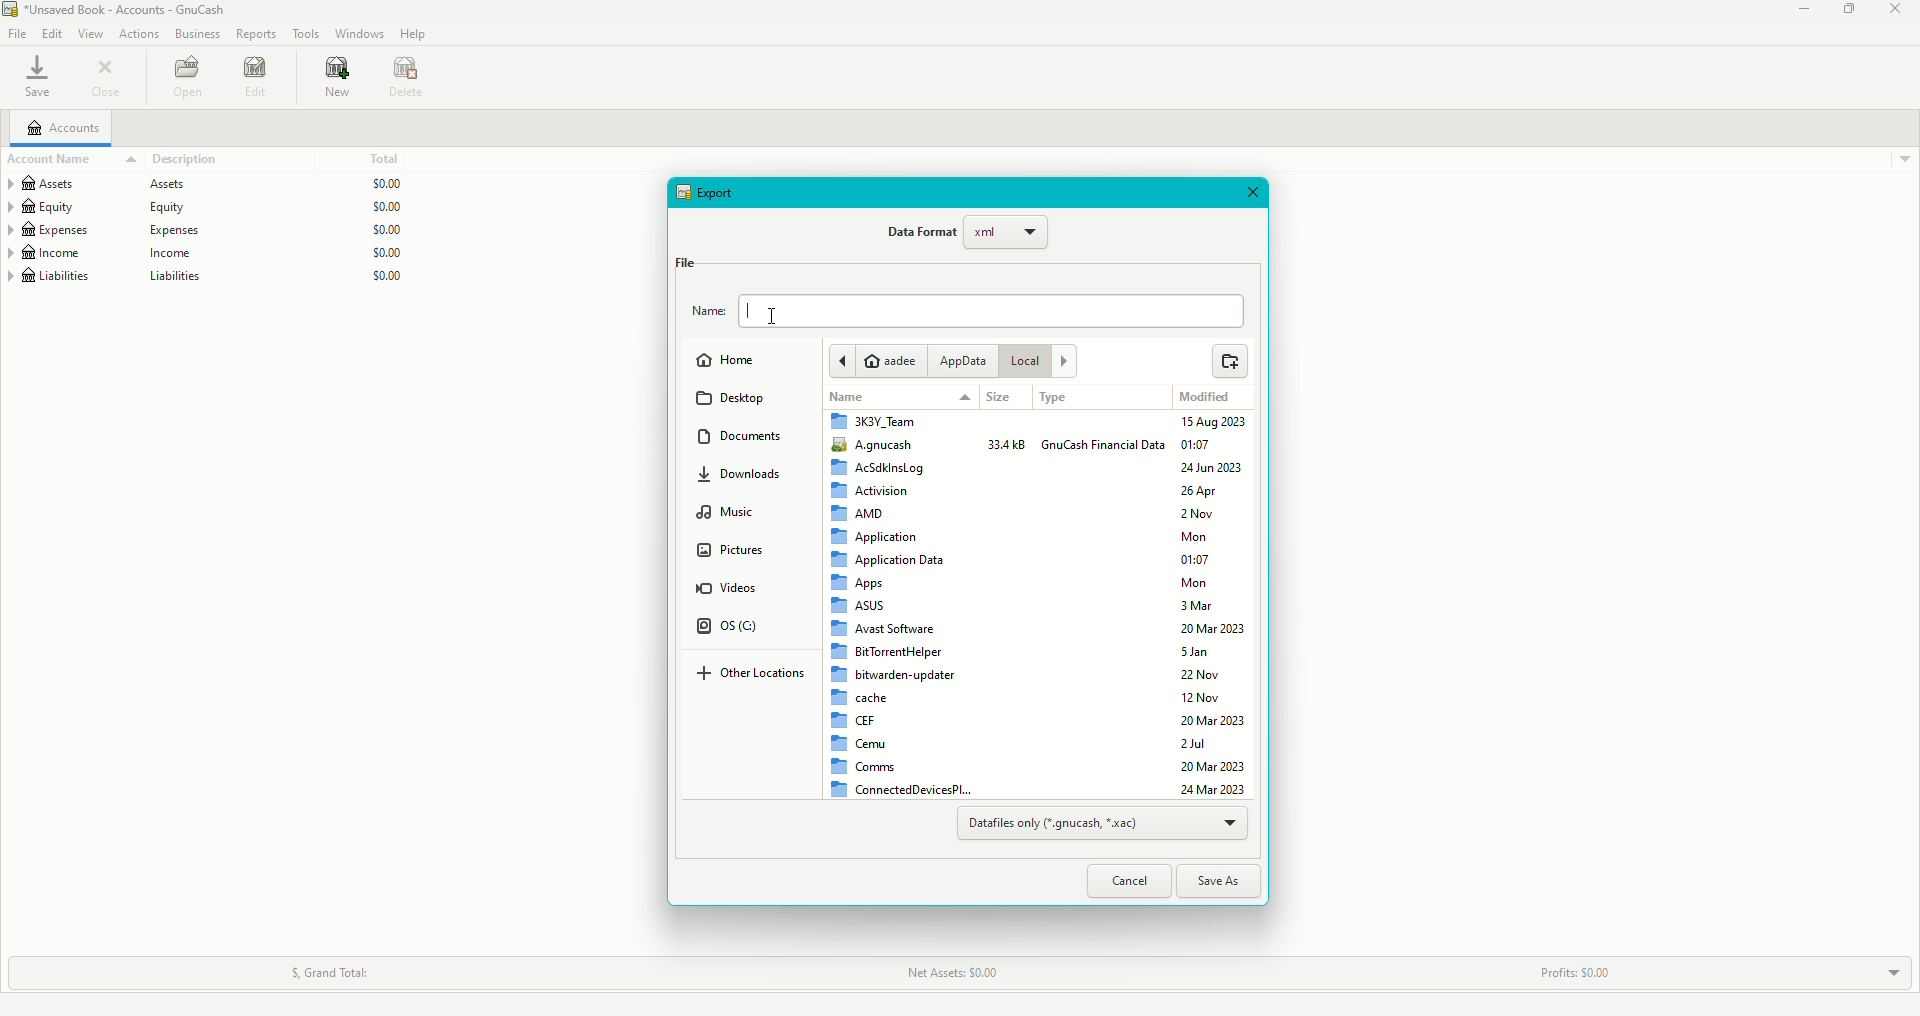 This screenshot has height=1016, width=1920. I want to click on Folders, so click(902, 604).